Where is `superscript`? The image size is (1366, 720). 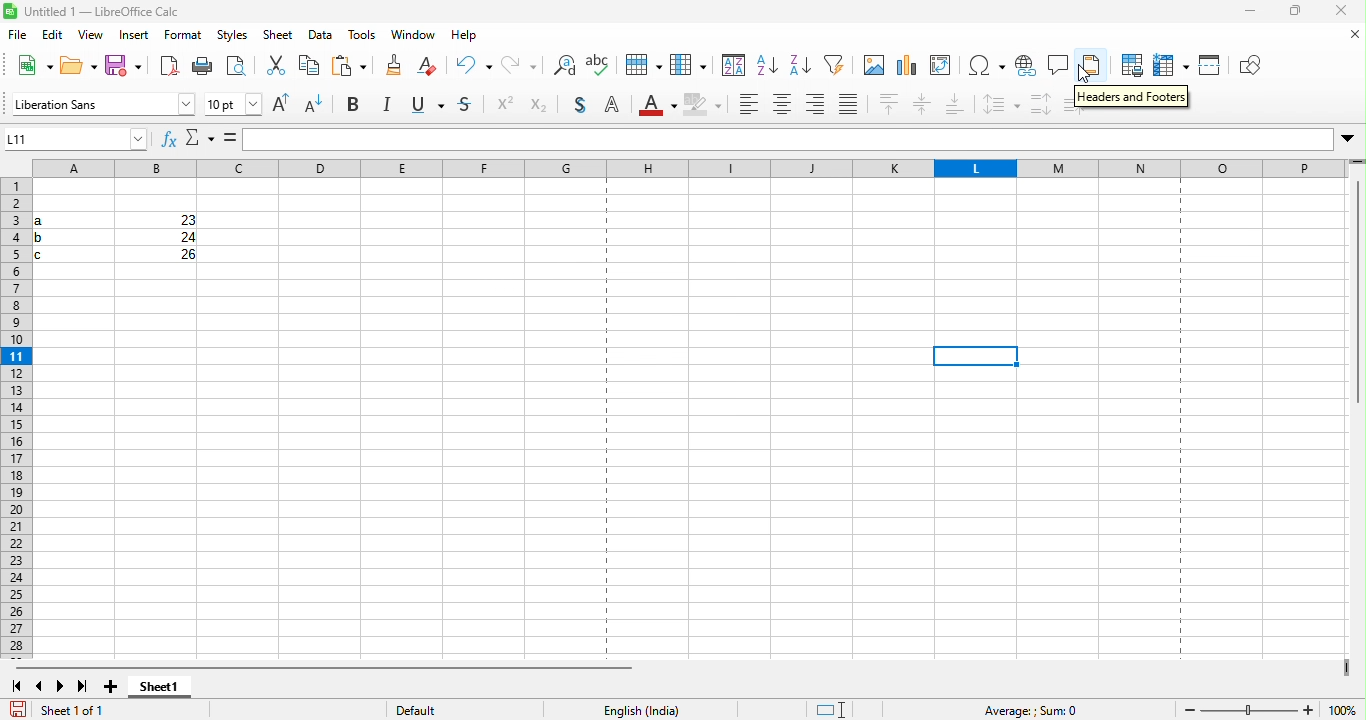
superscript is located at coordinates (506, 105).